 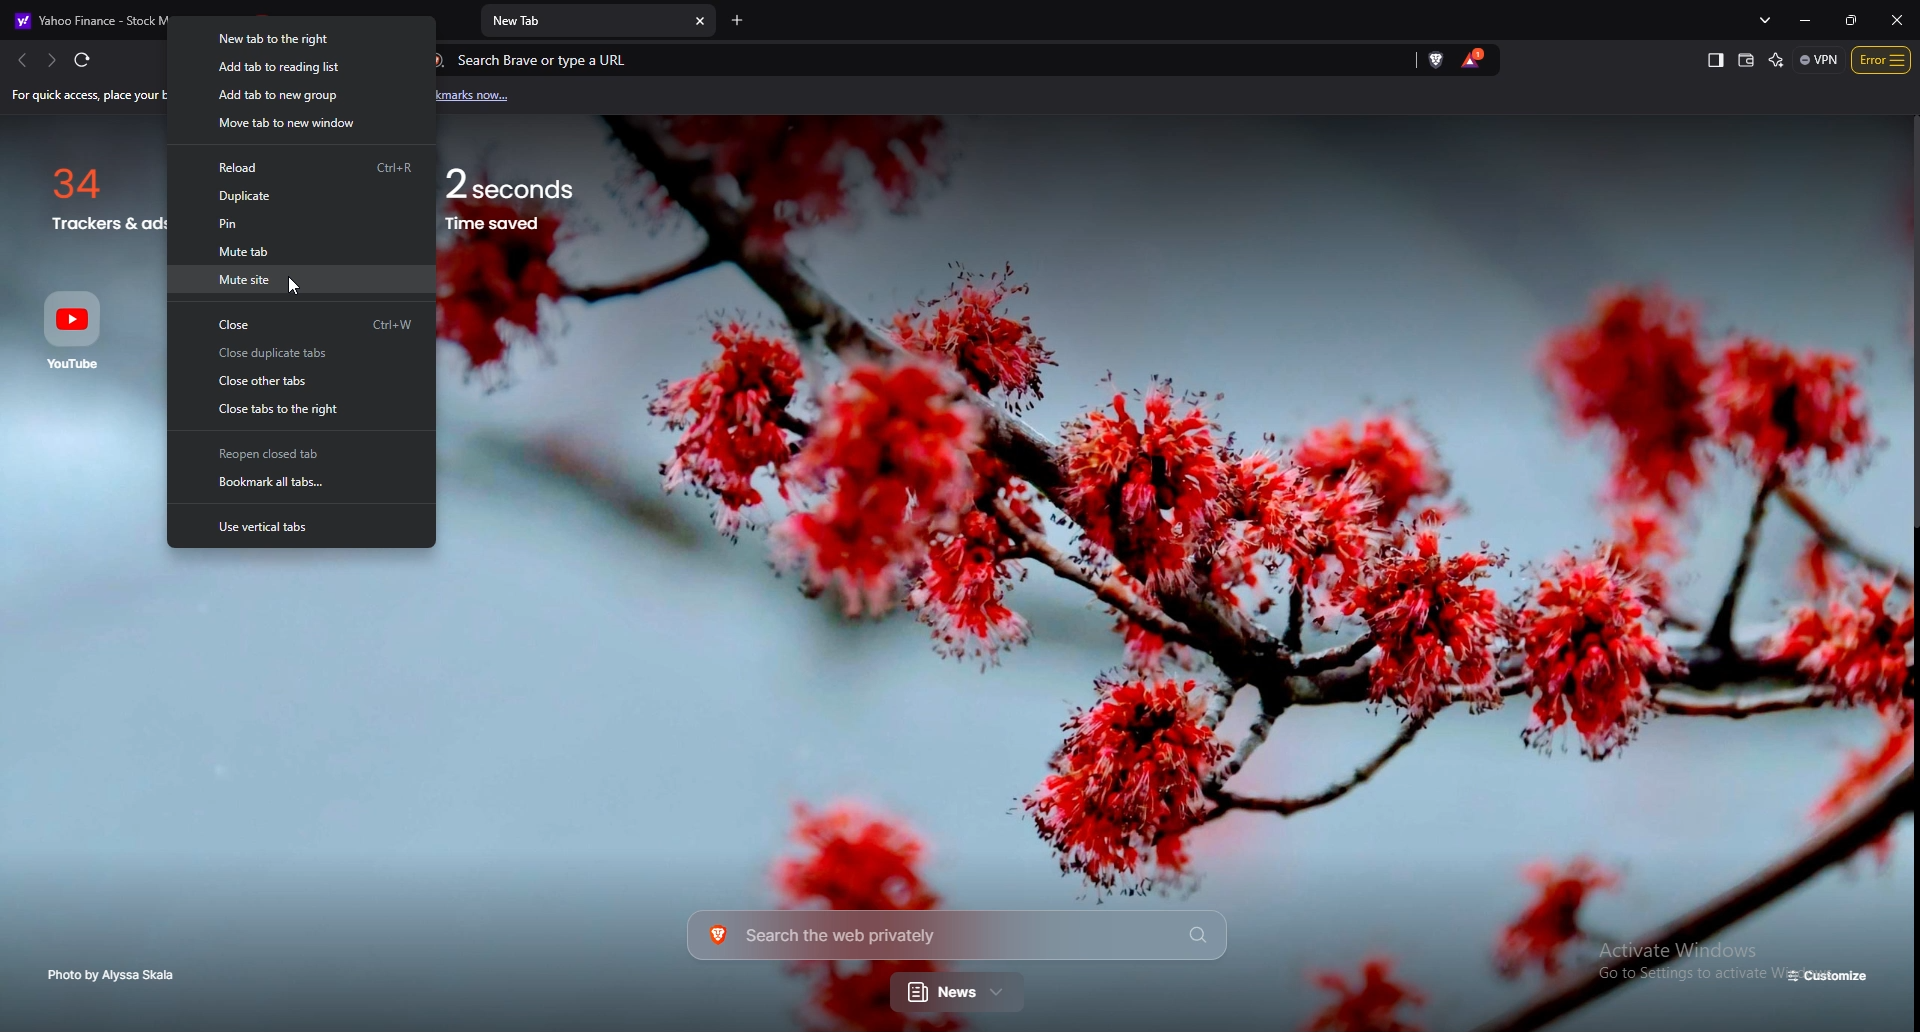 What do you see at coordinates (117, 975) in the screenshot?
I see `photo by Alyssa Skala` at bounding box center [117, 975].